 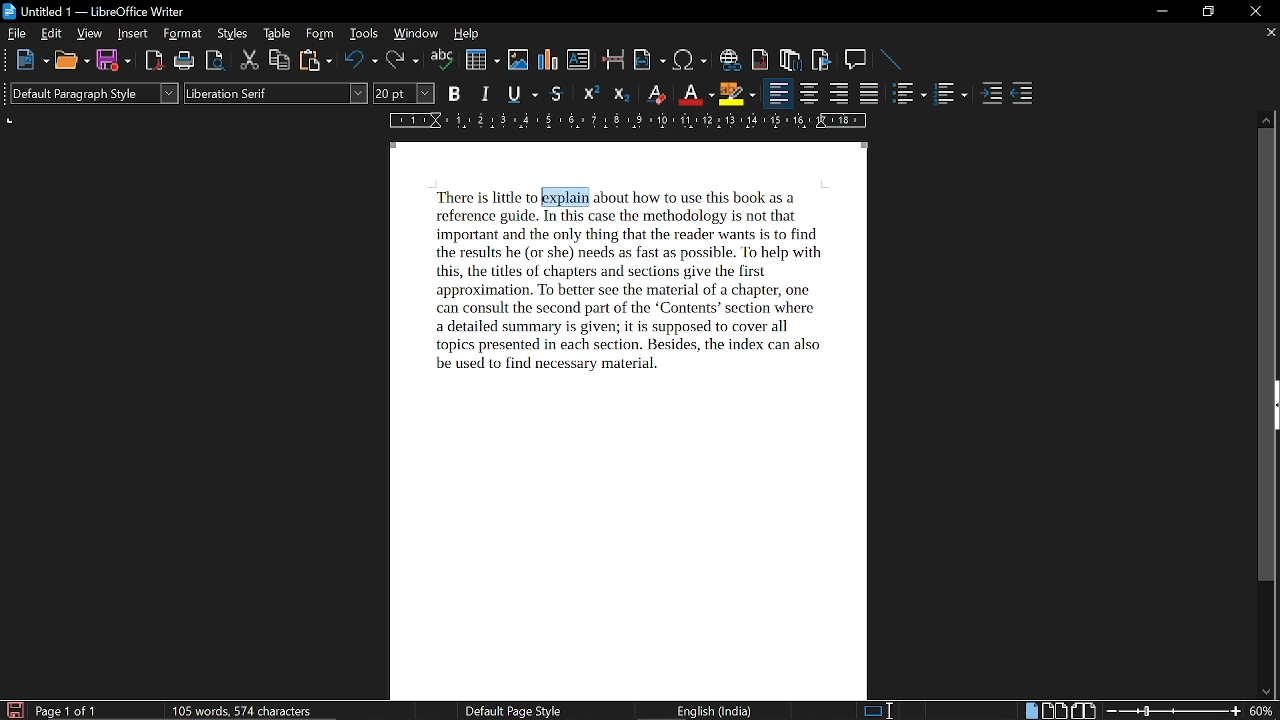 I want to click on superscript, so click(x=590, y=95).